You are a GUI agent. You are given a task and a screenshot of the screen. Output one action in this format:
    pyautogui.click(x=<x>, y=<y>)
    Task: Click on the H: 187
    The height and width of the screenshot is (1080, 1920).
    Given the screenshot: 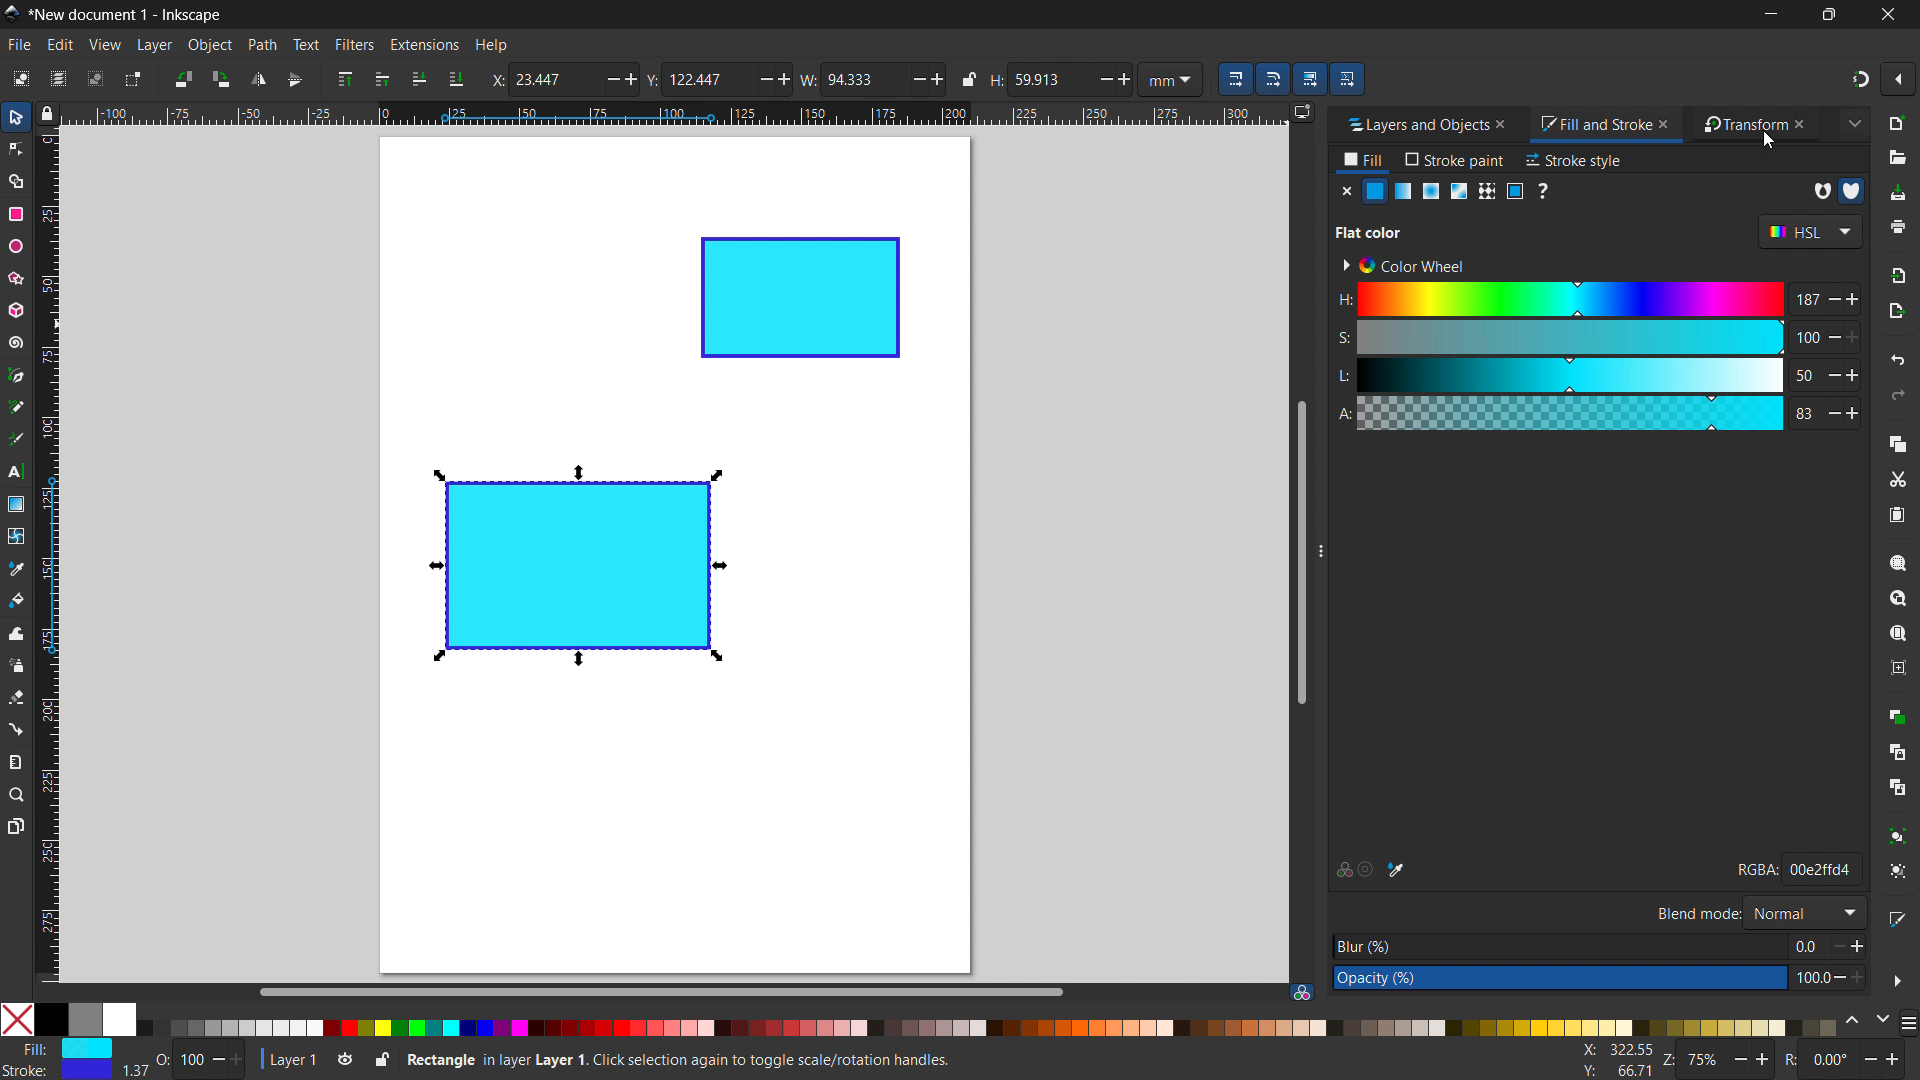 What is the action you would take?
    pyautogui.click(x=1596, y=297)
    